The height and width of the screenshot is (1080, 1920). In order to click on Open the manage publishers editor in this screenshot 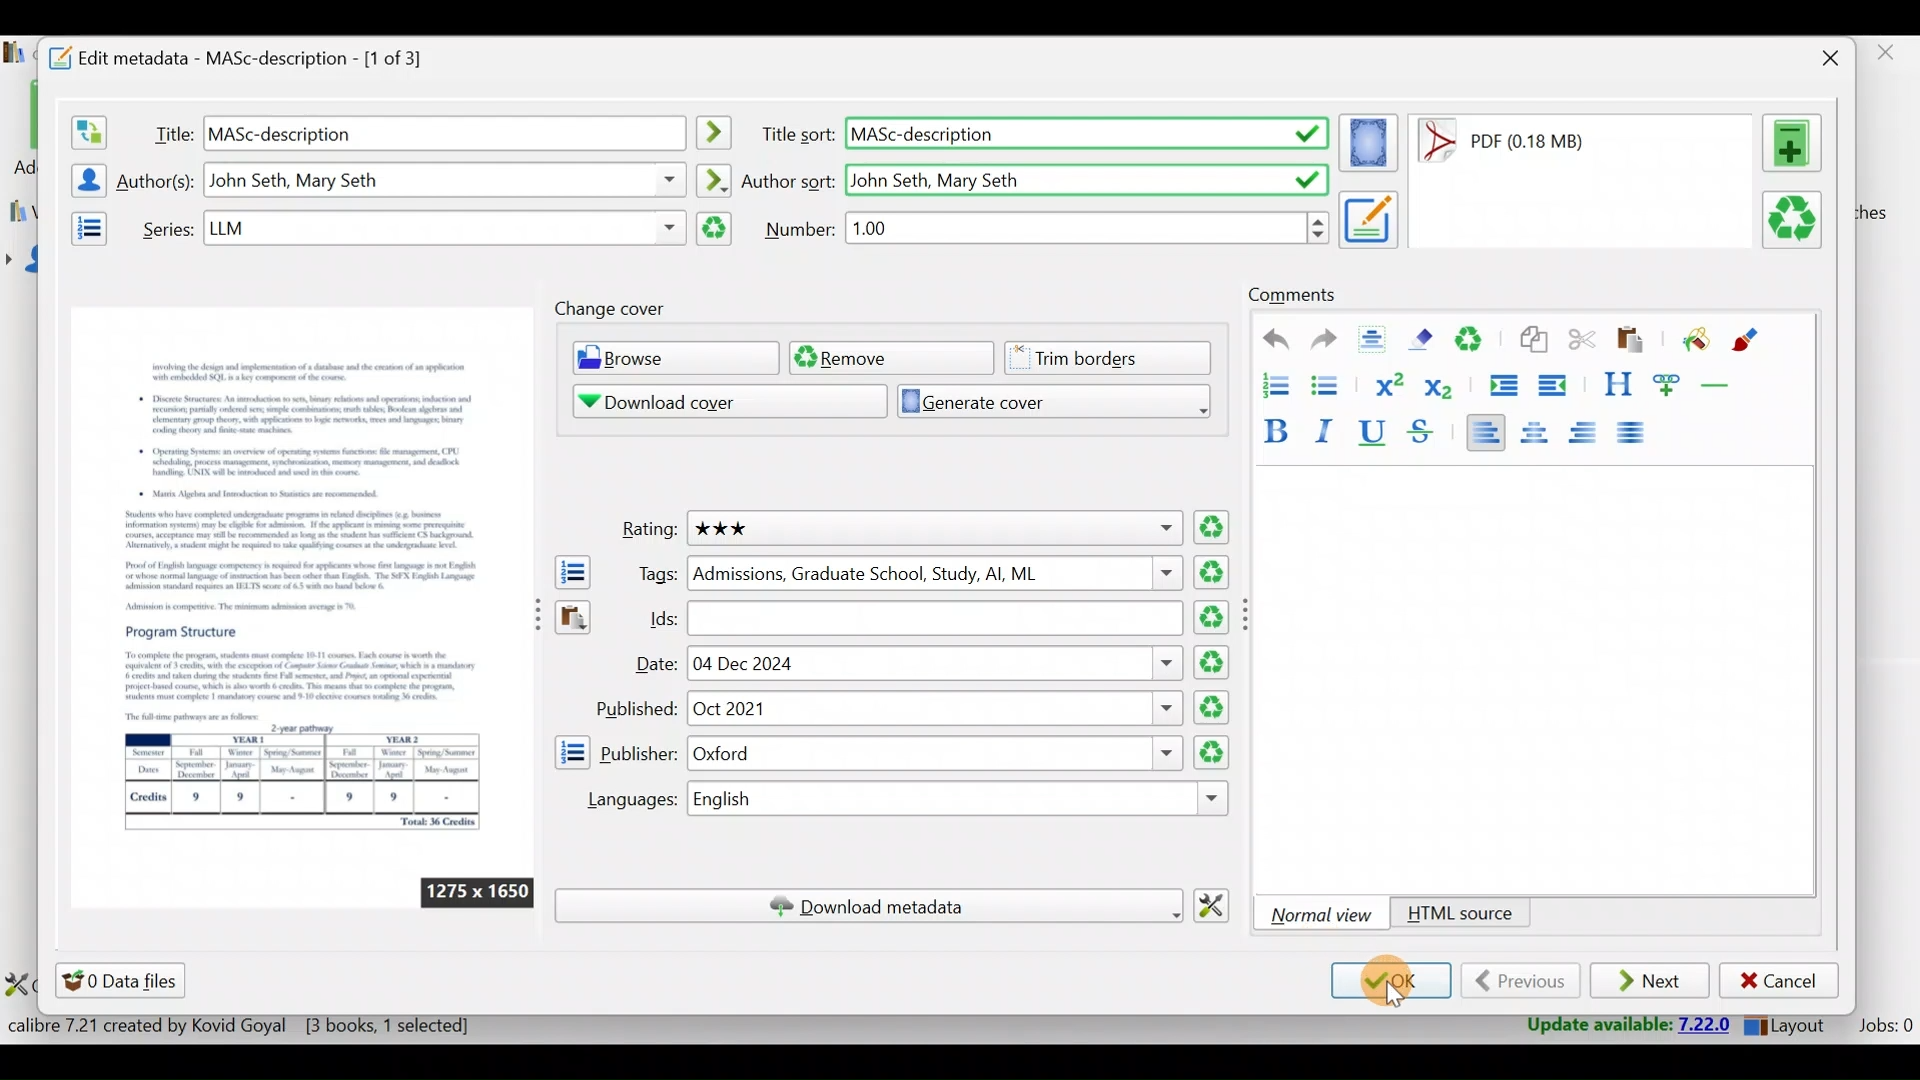, I will do `click(571, 752)`.